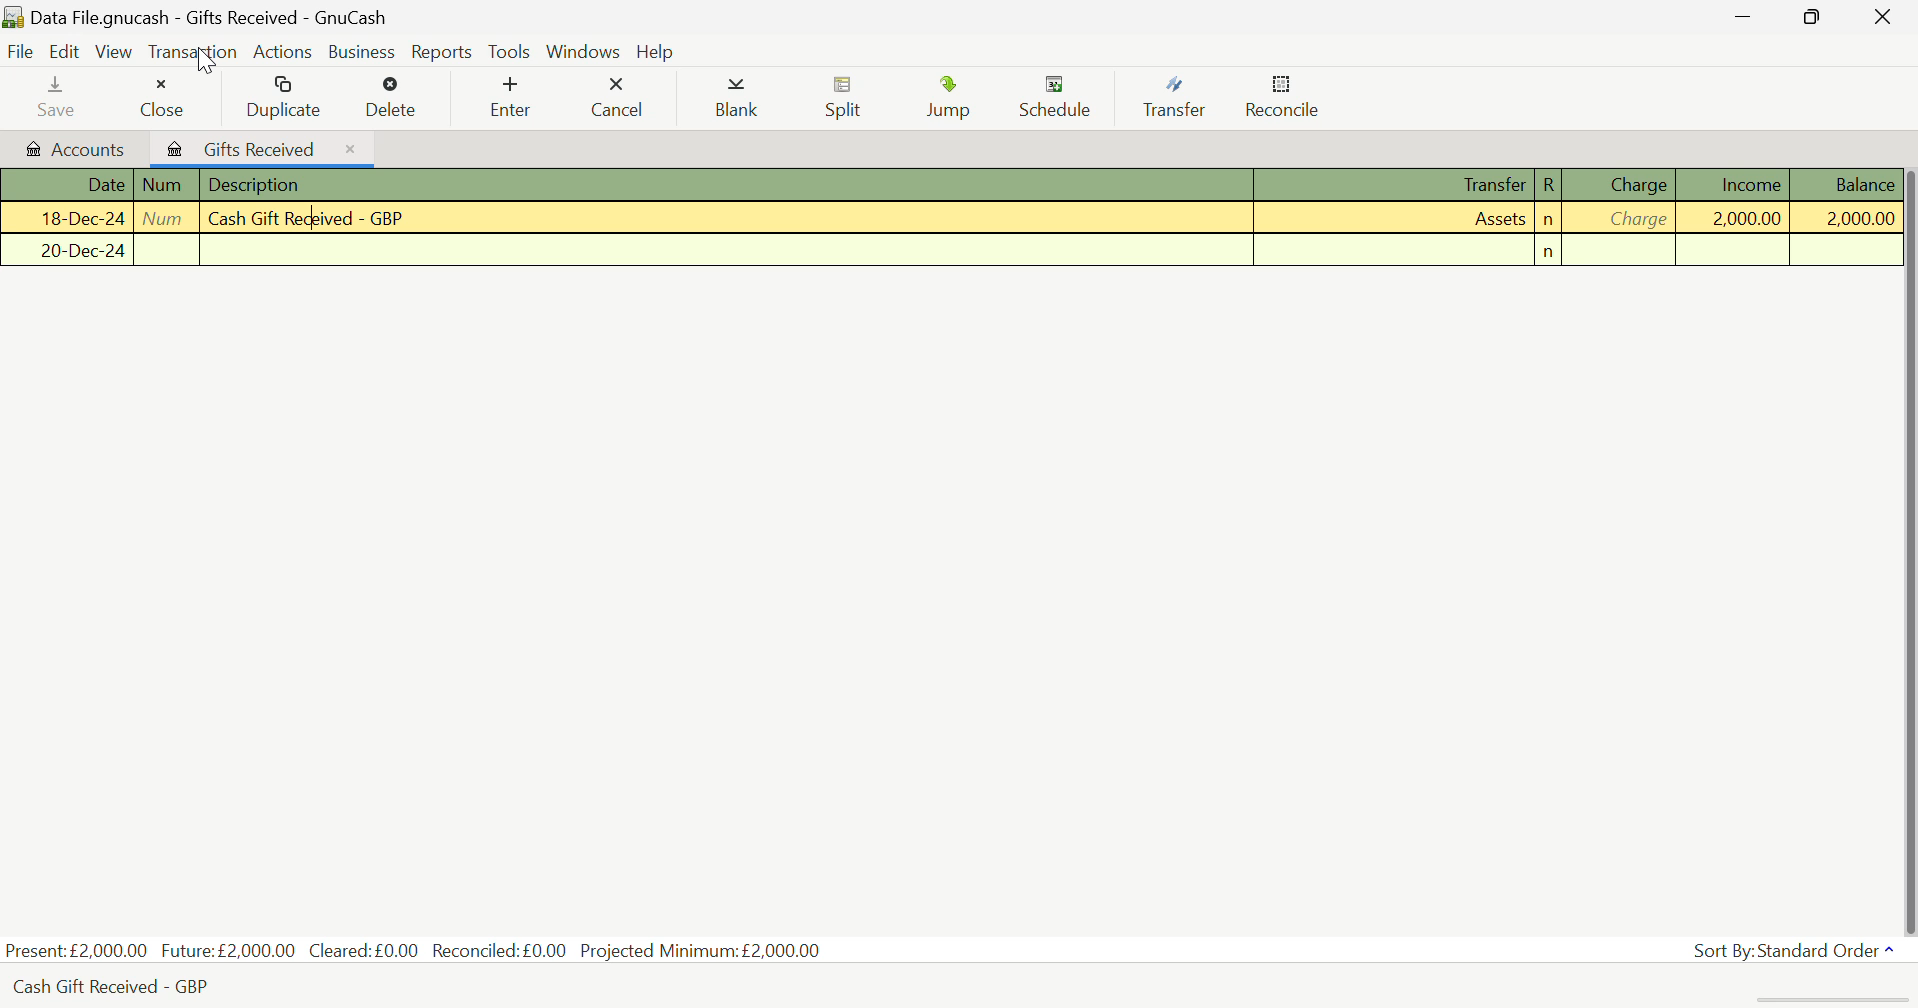 This screenshot has width=1918, height=1008. I want to click on Income, so click(1736, 184).